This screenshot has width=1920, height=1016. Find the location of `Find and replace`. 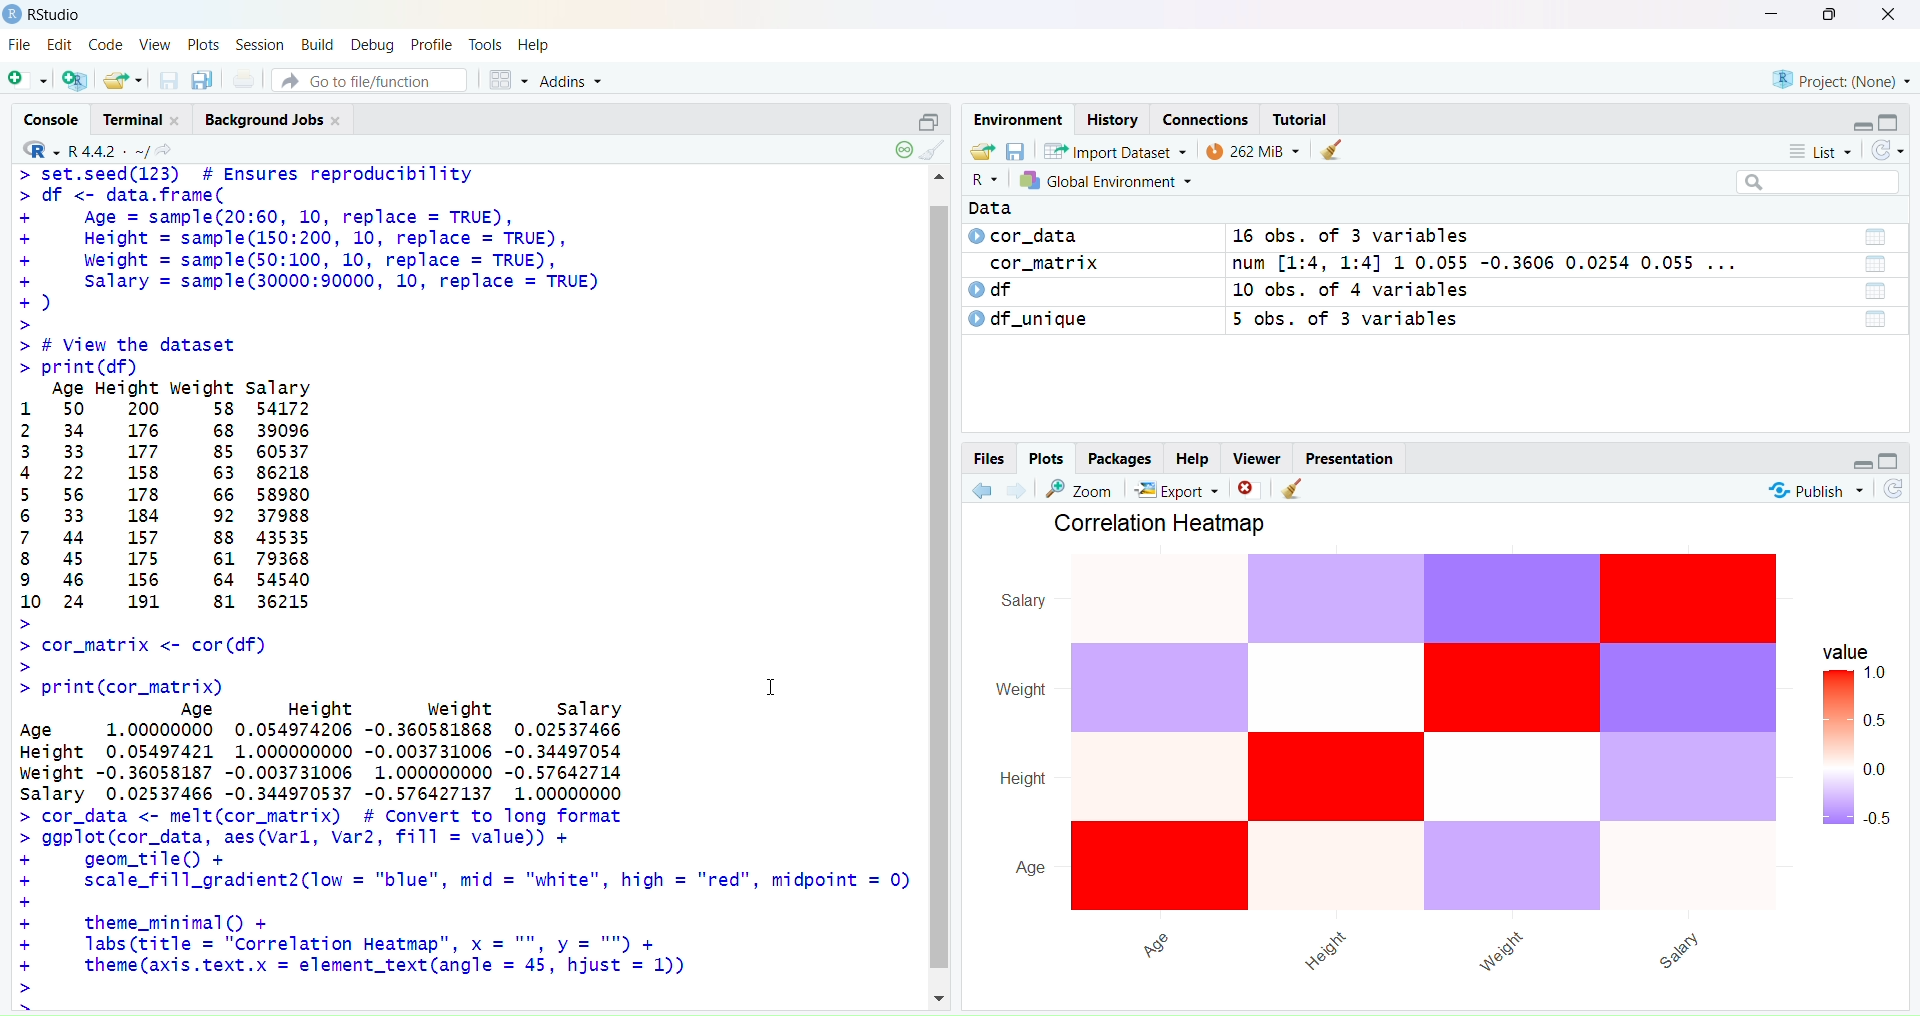

Find and replace is located at coordinates (1084, 489).